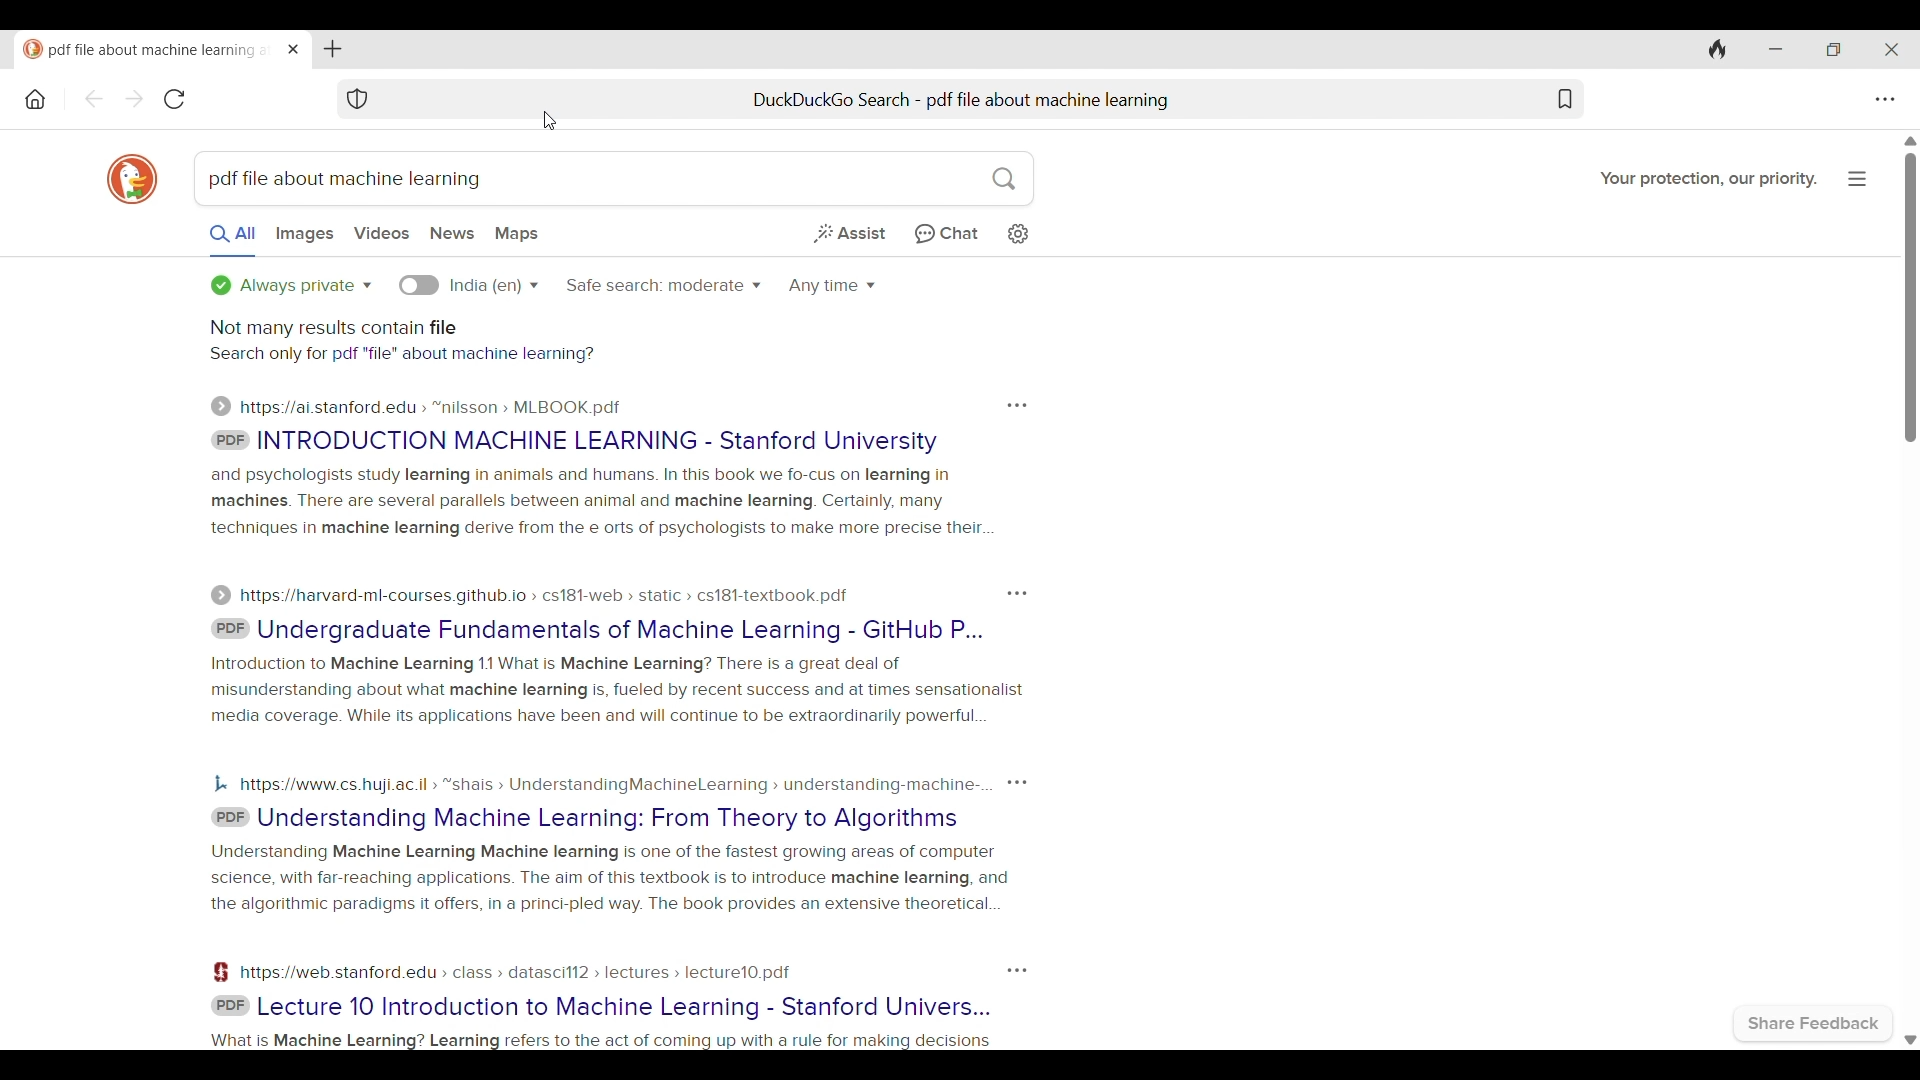 The width and height of the screenshot is (1920, 1080). Describe the element at coordinates (1857, 179) in the screenshot. I see `More about browser` at that location.